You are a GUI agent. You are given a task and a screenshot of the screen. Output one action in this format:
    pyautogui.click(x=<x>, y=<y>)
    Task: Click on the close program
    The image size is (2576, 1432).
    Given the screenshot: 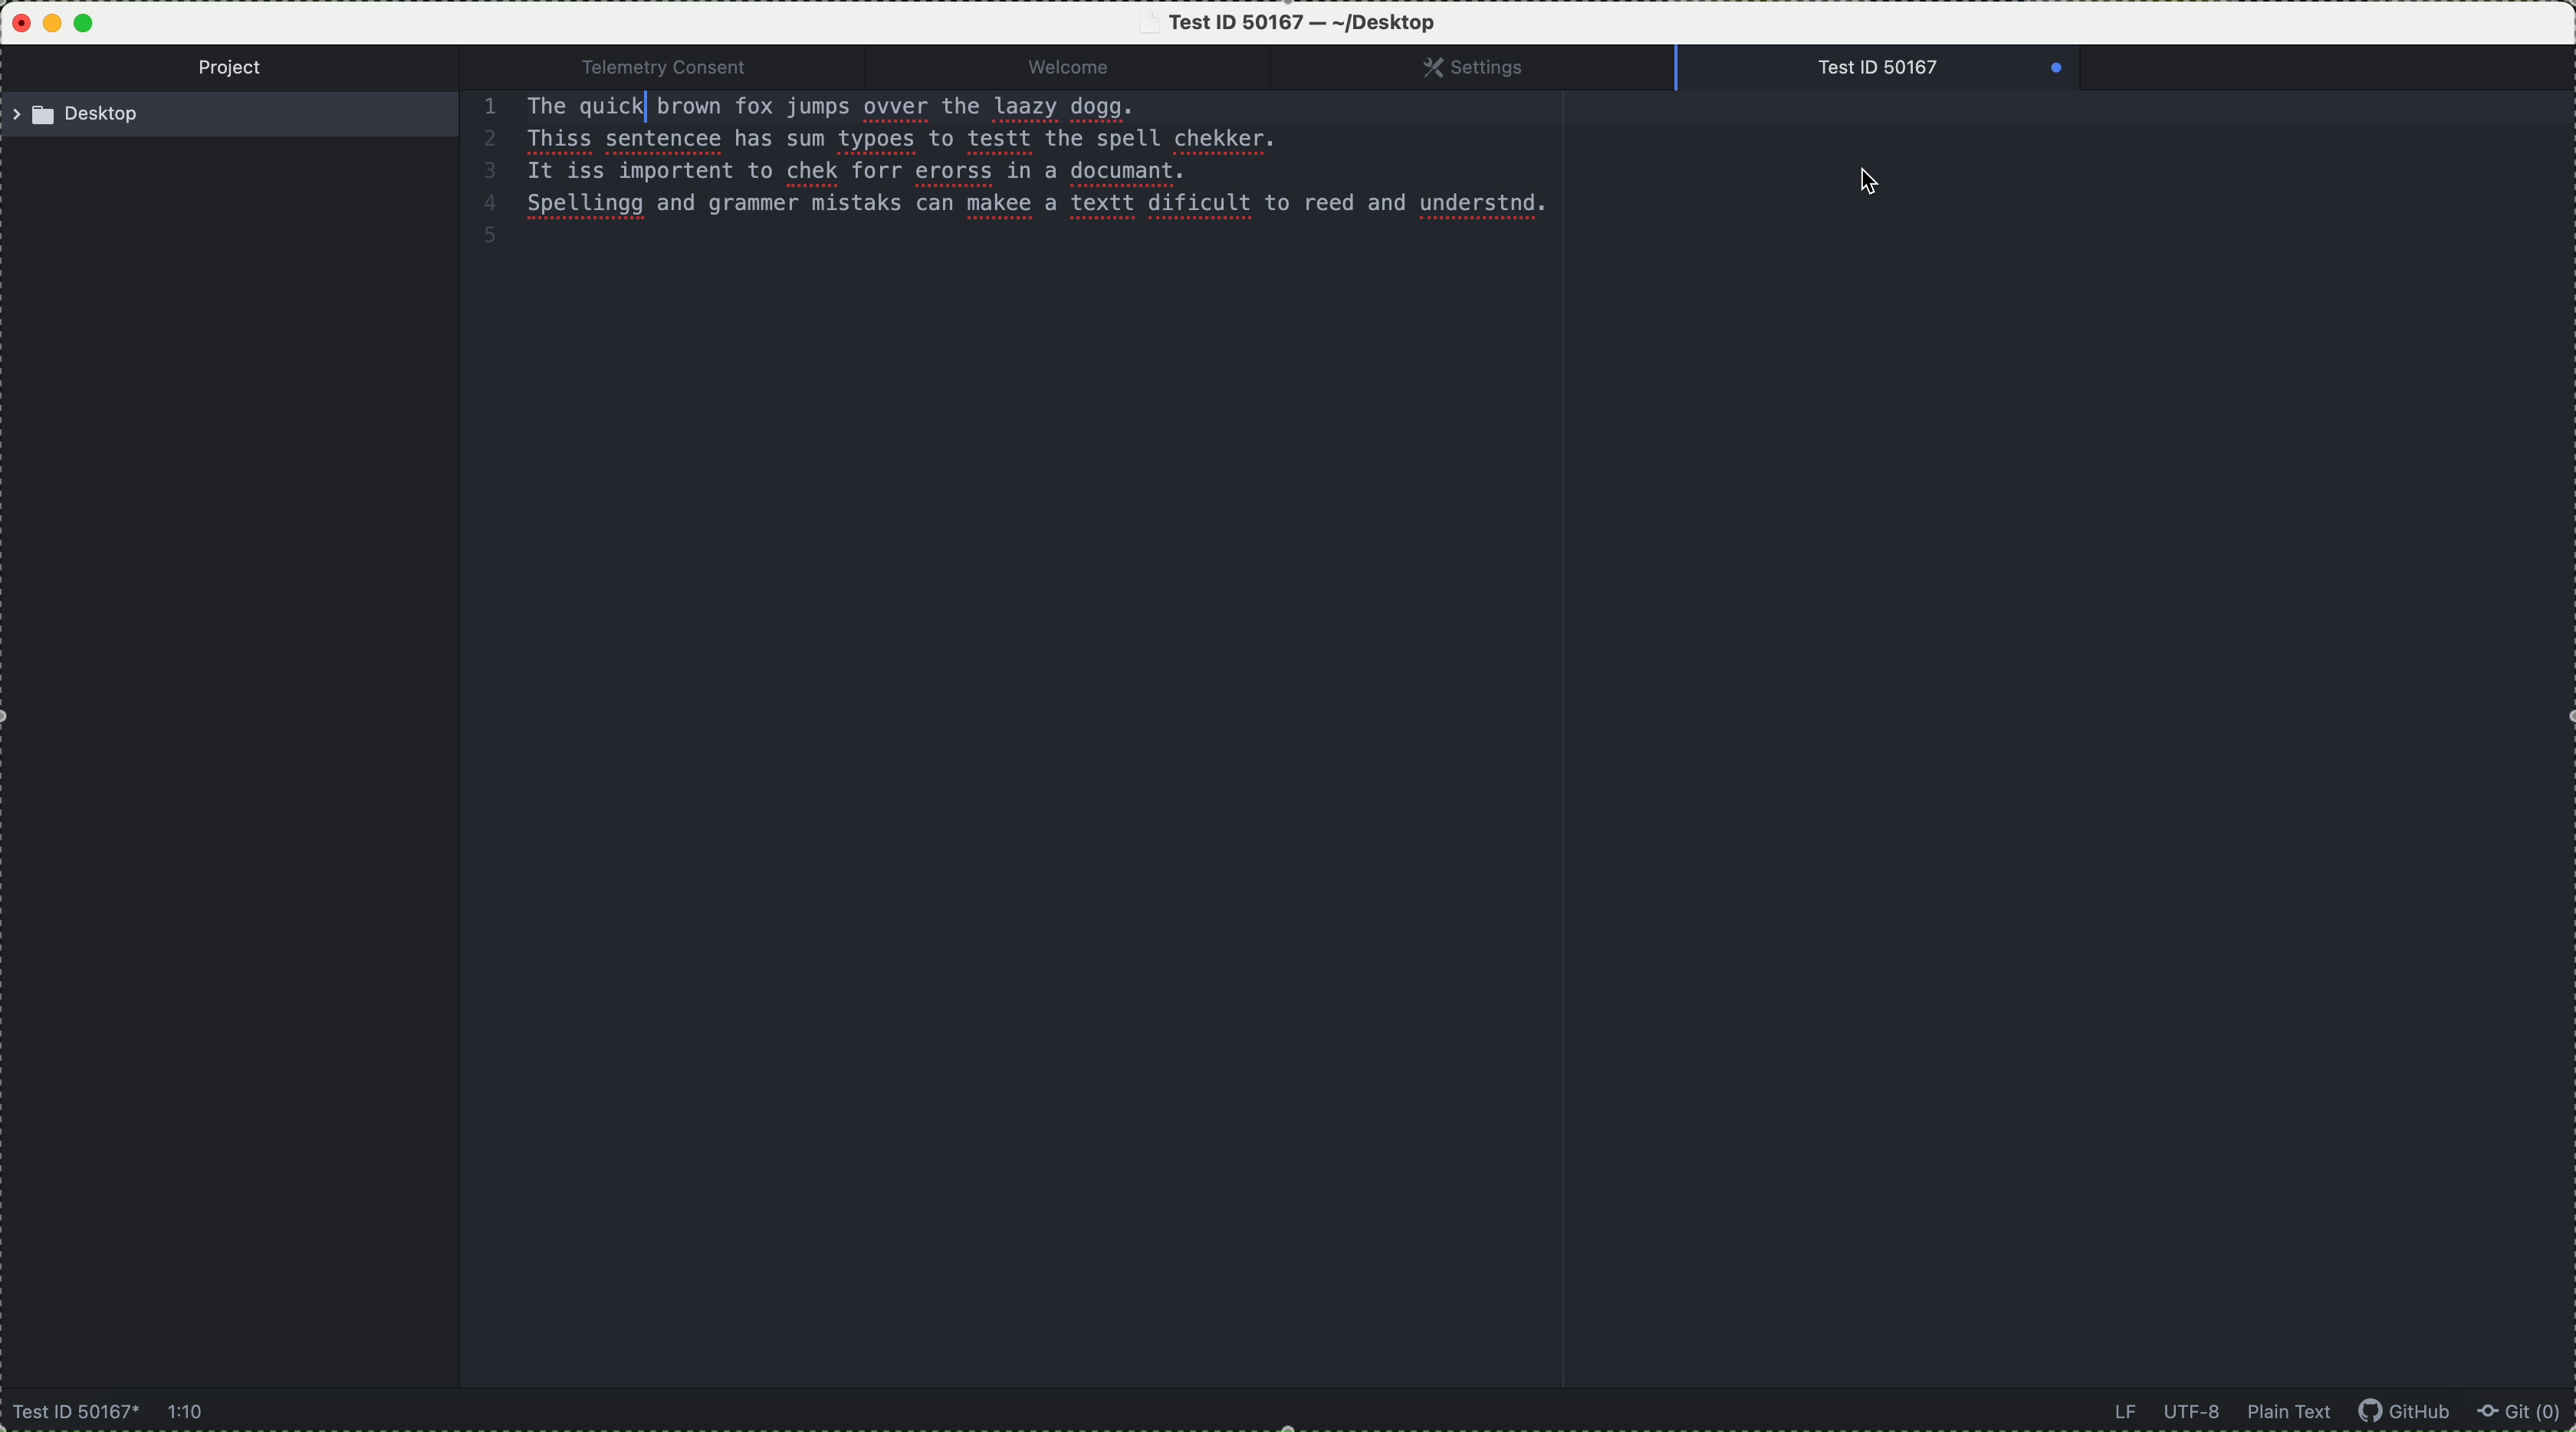 What is the action you would take?
    pyautogui.click(x=16, y=20)
    